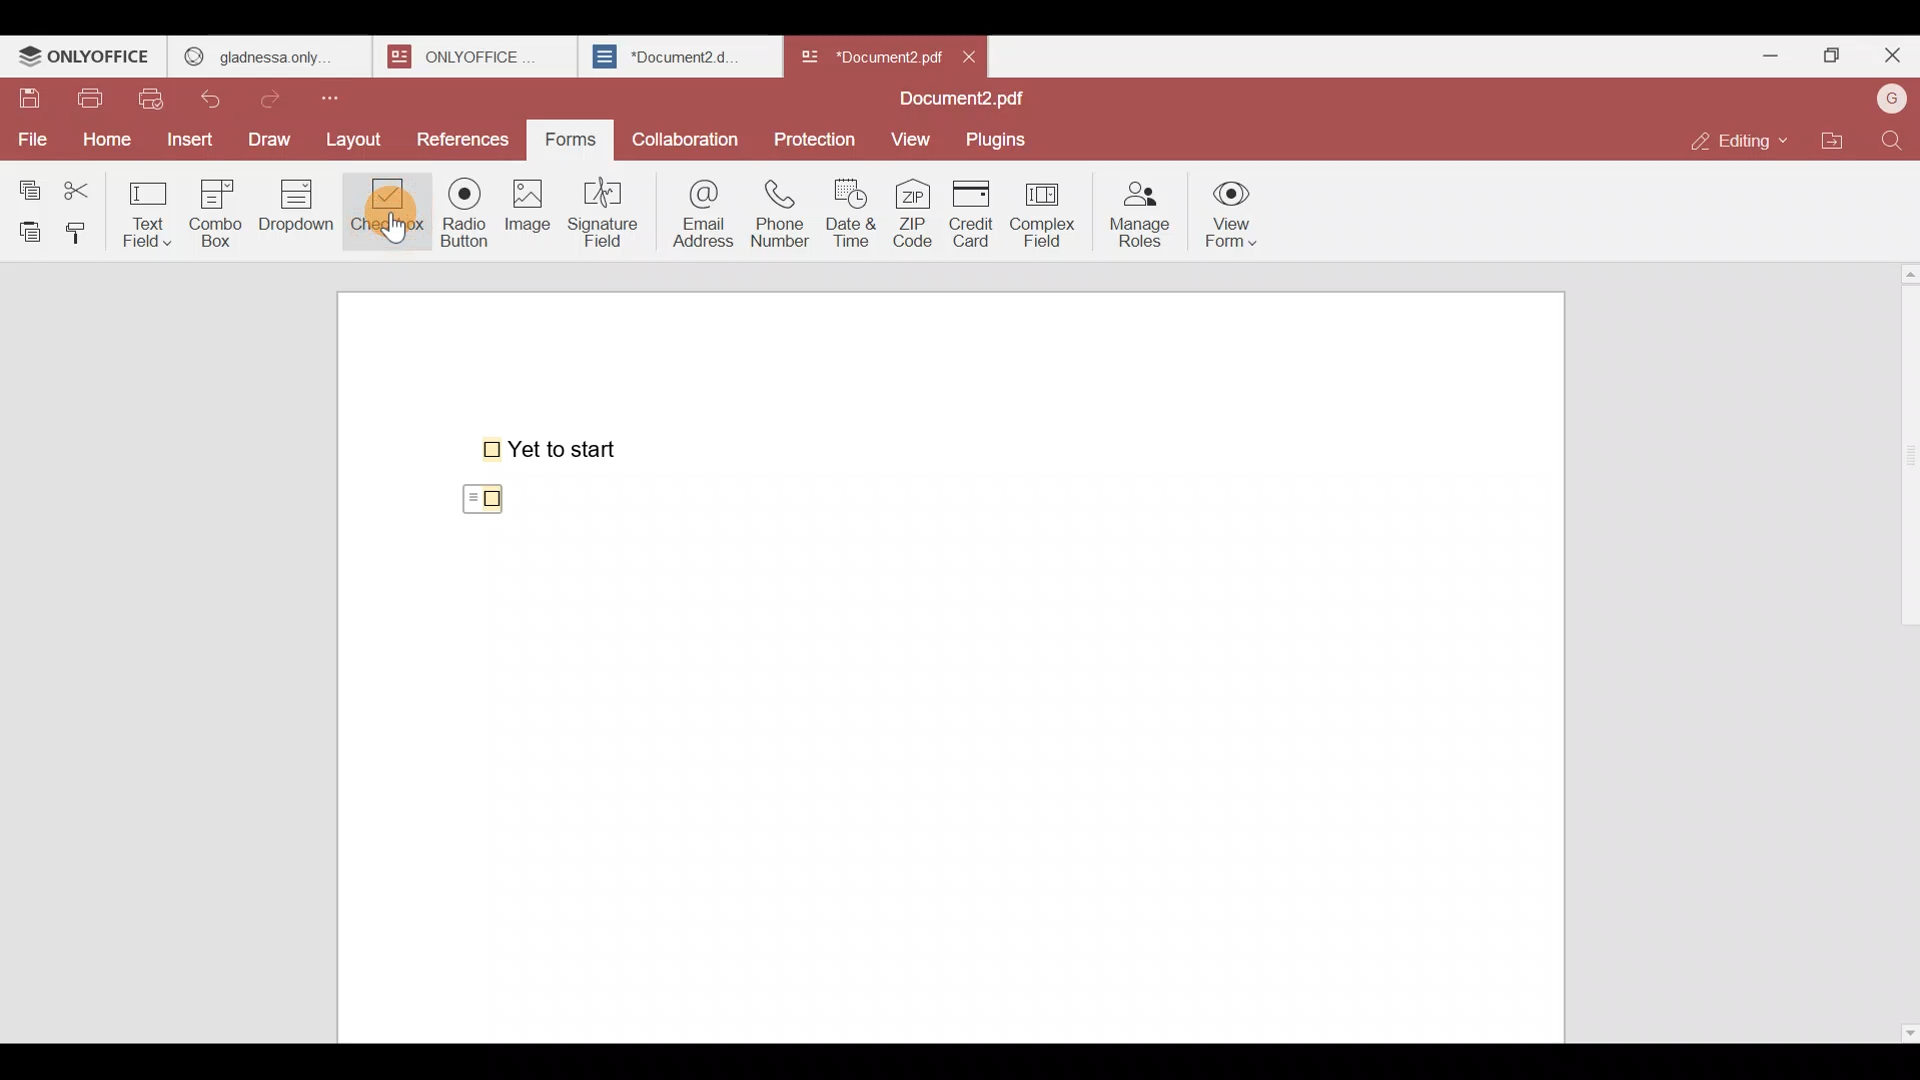 The width and height of the screenshot is (1920, 1080). What do you see at coordinates (530, 220) in the screenshot?
I see `Image` at bounding box center [530, 220].